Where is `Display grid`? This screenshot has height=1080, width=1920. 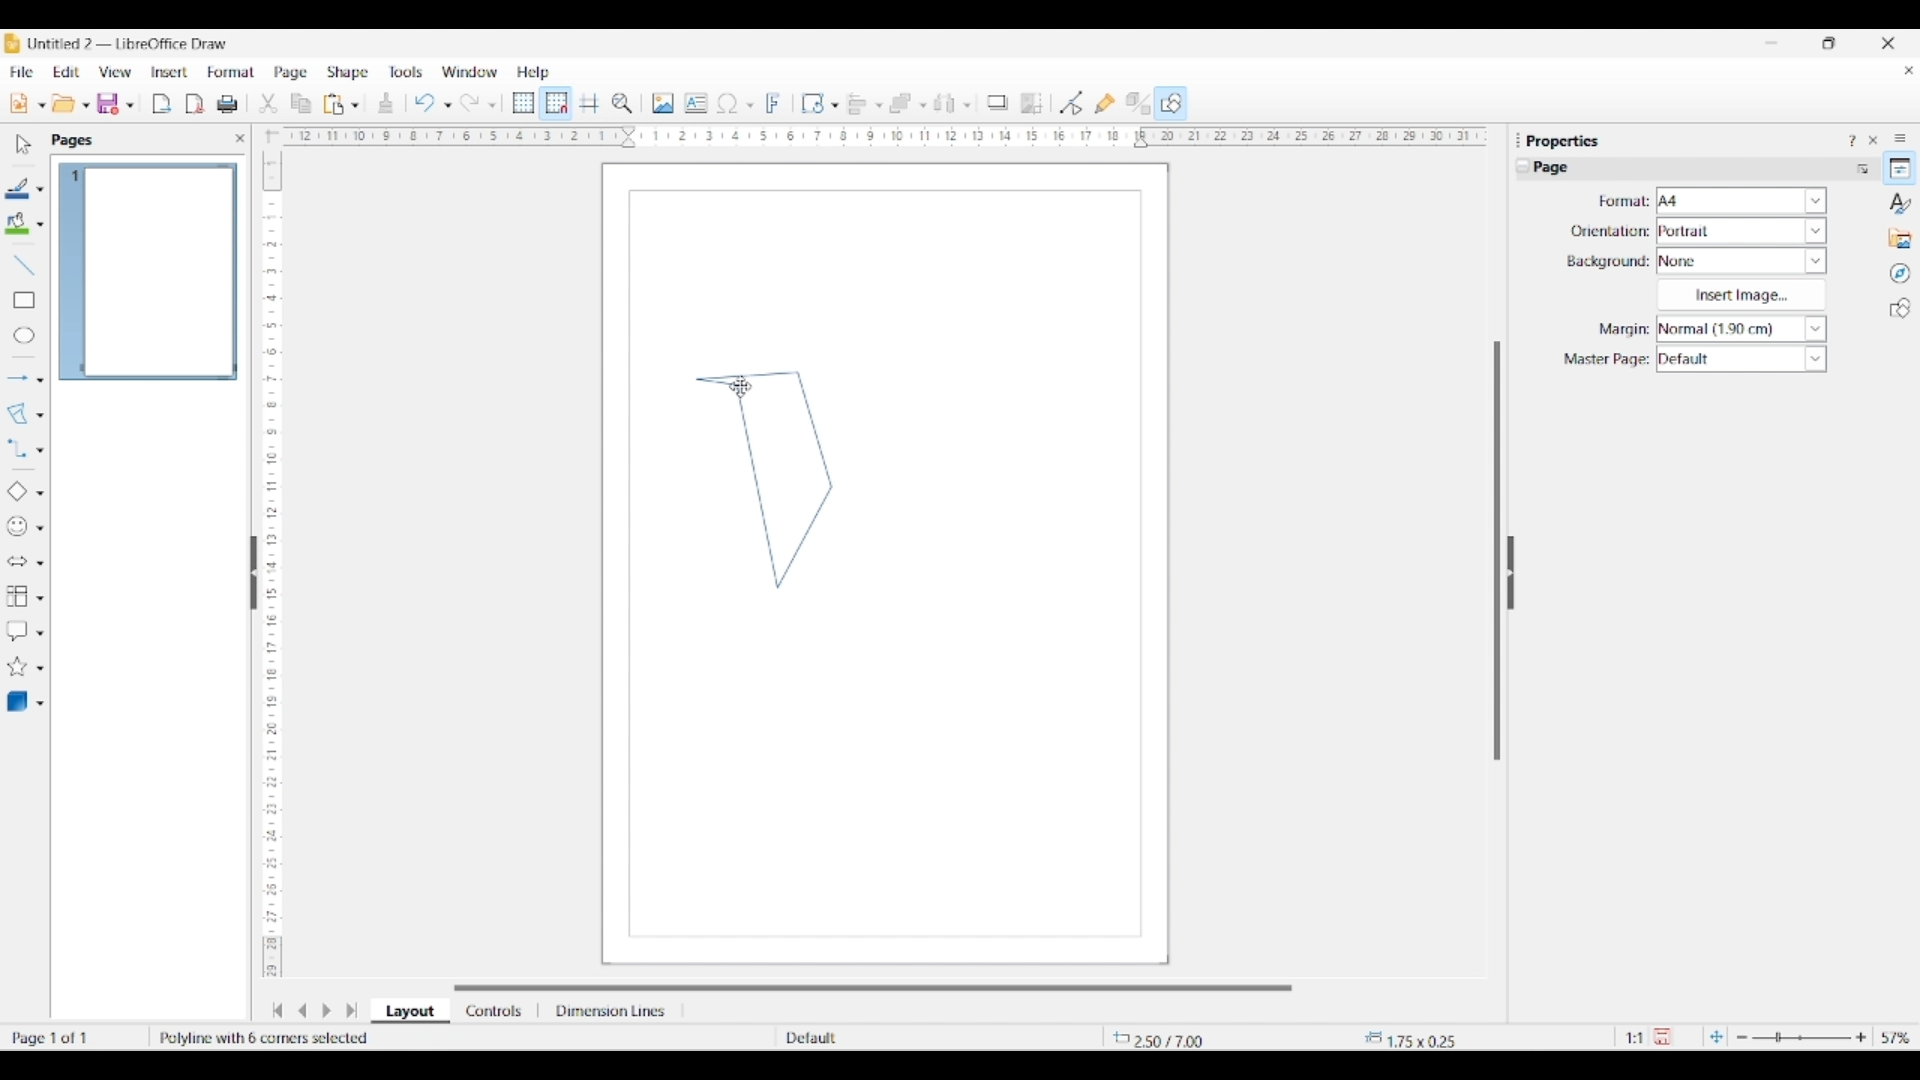
Display grid is located at coordinates (523, 104).